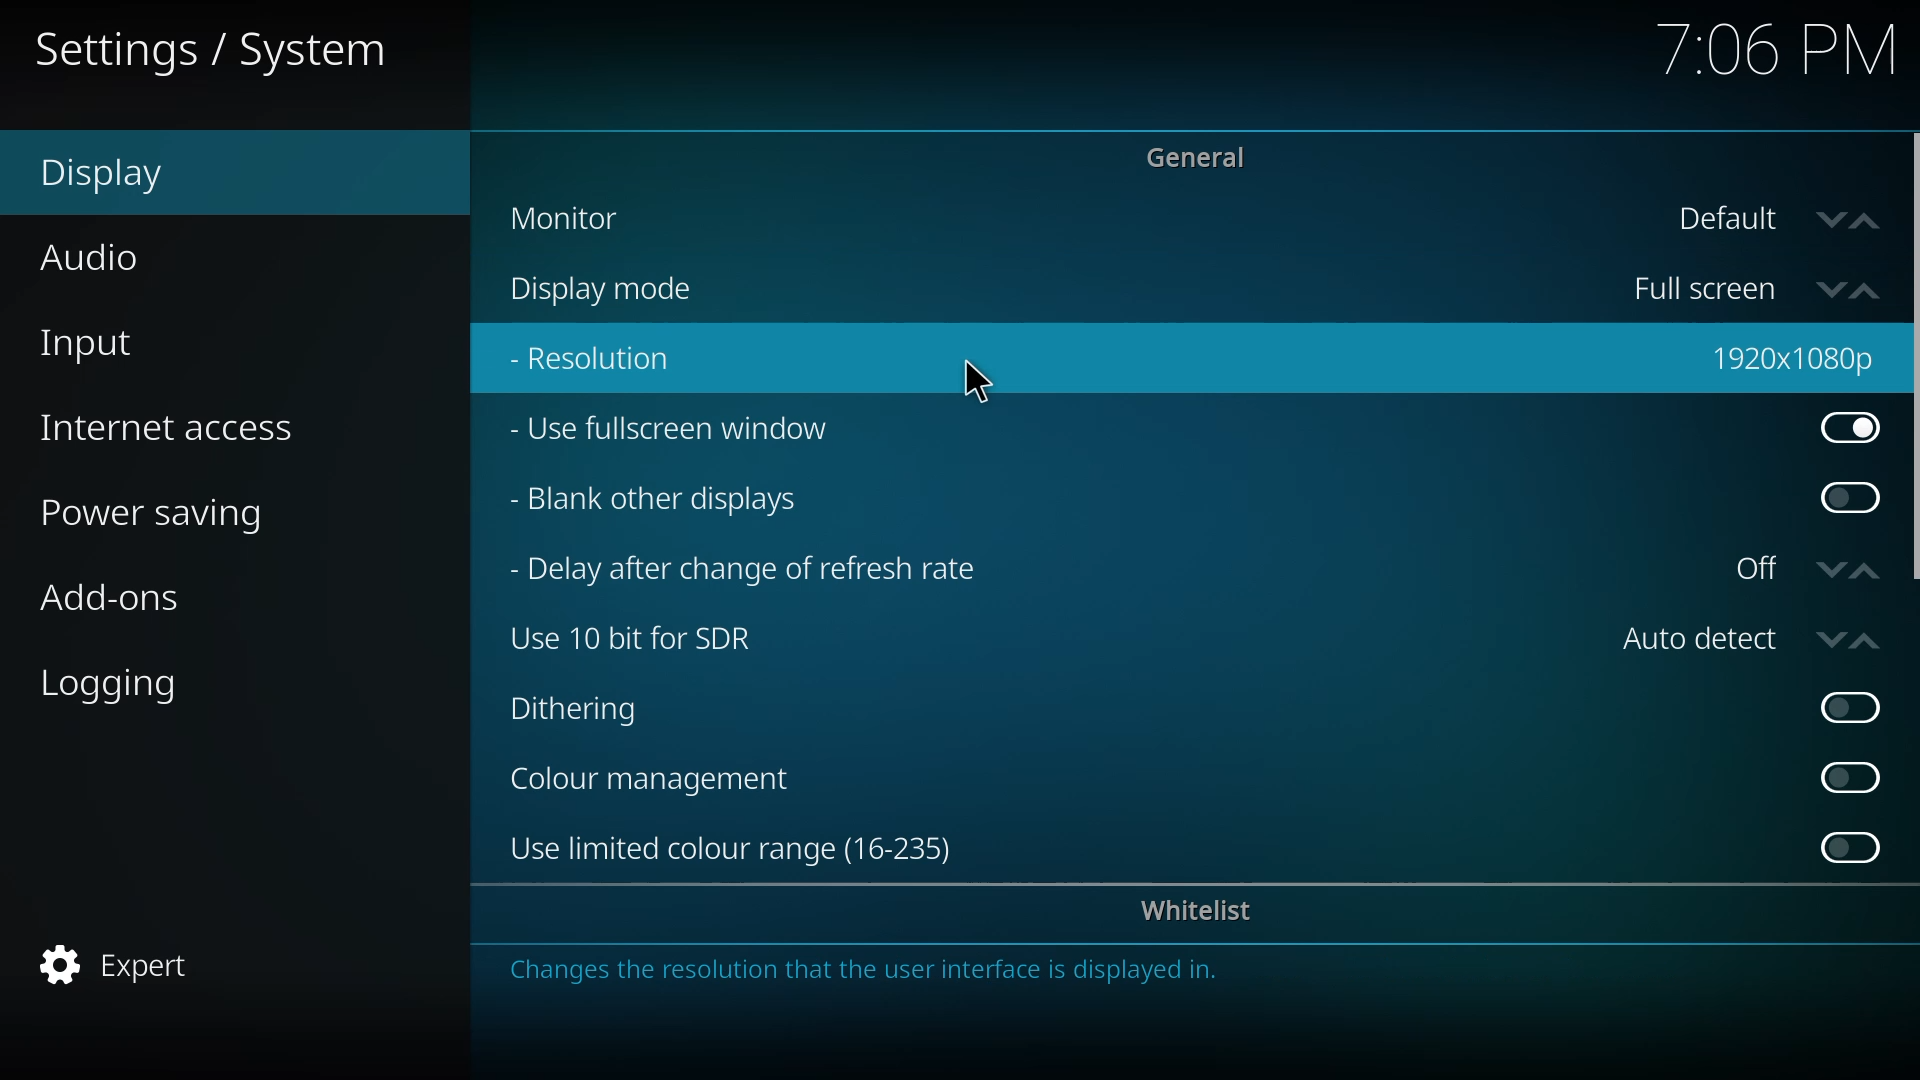 The image size is (1920, 1080). I want to click on monitor, so click(571, 218).